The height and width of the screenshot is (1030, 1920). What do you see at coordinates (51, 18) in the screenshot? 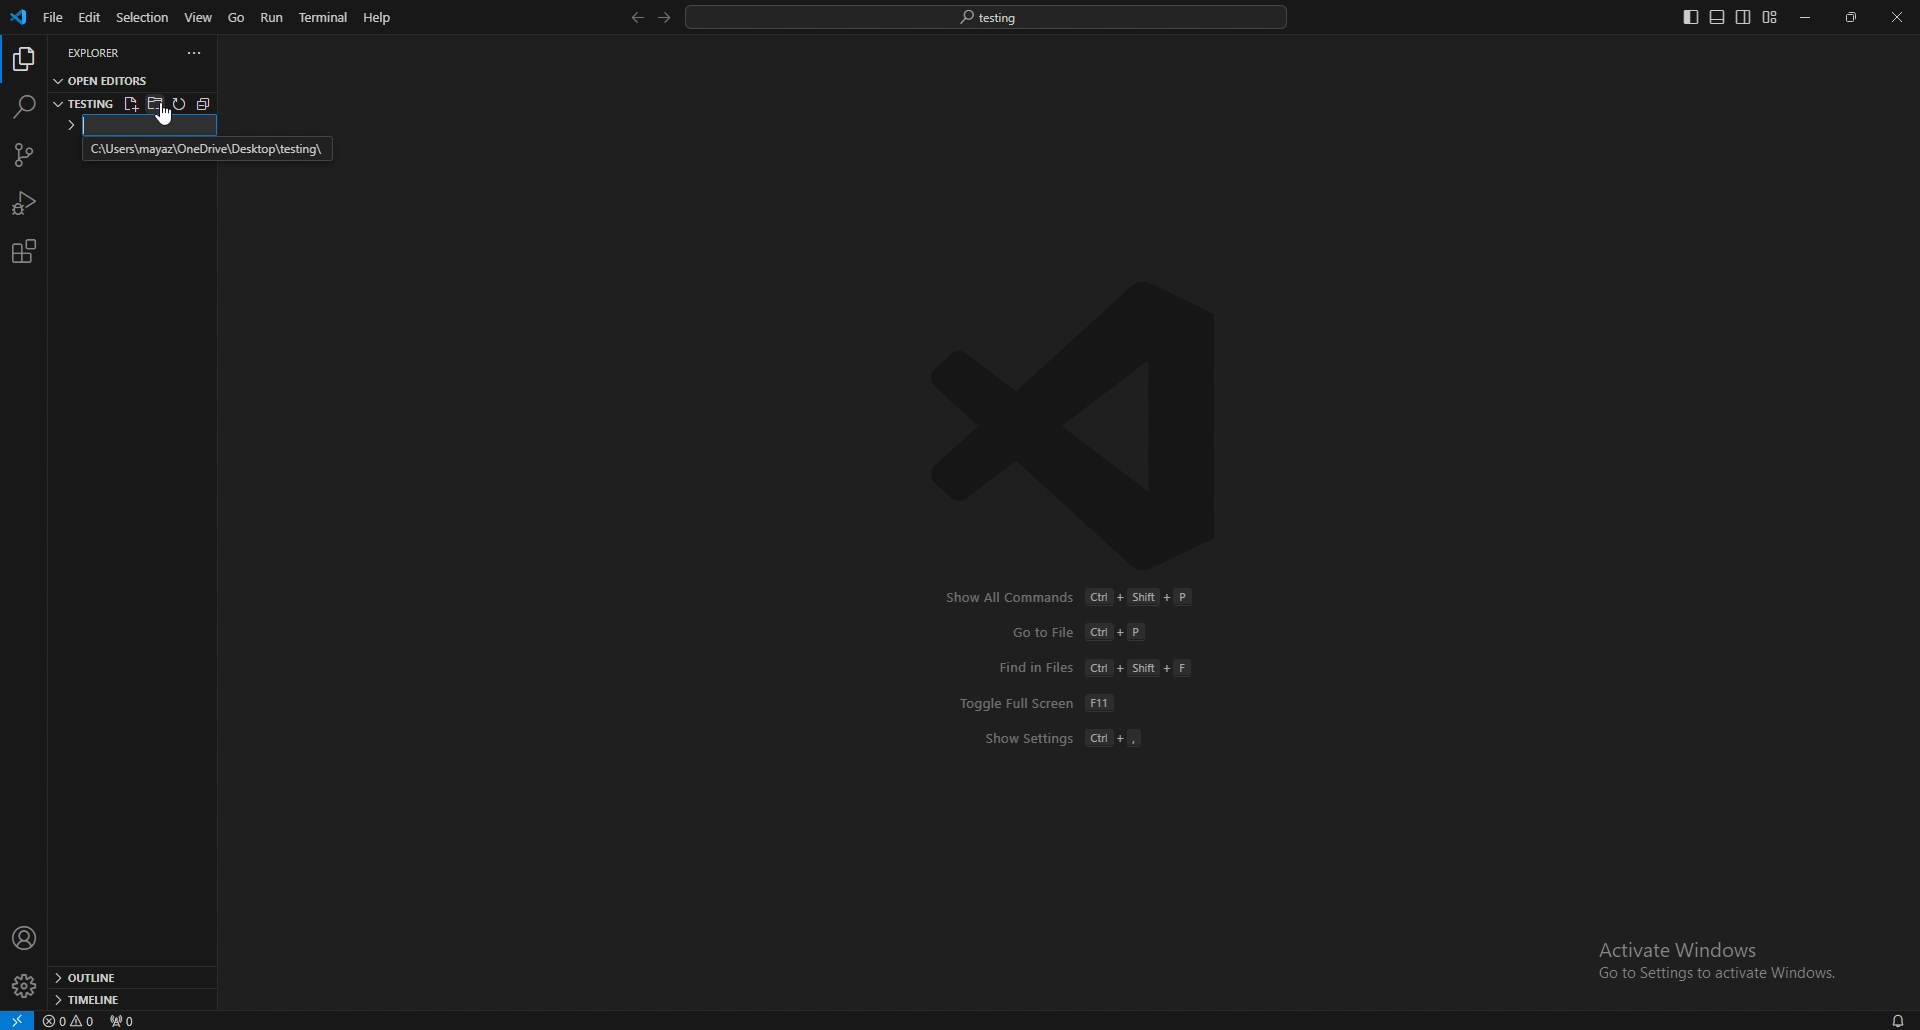
I see `file` at bounding box center [51, 18].